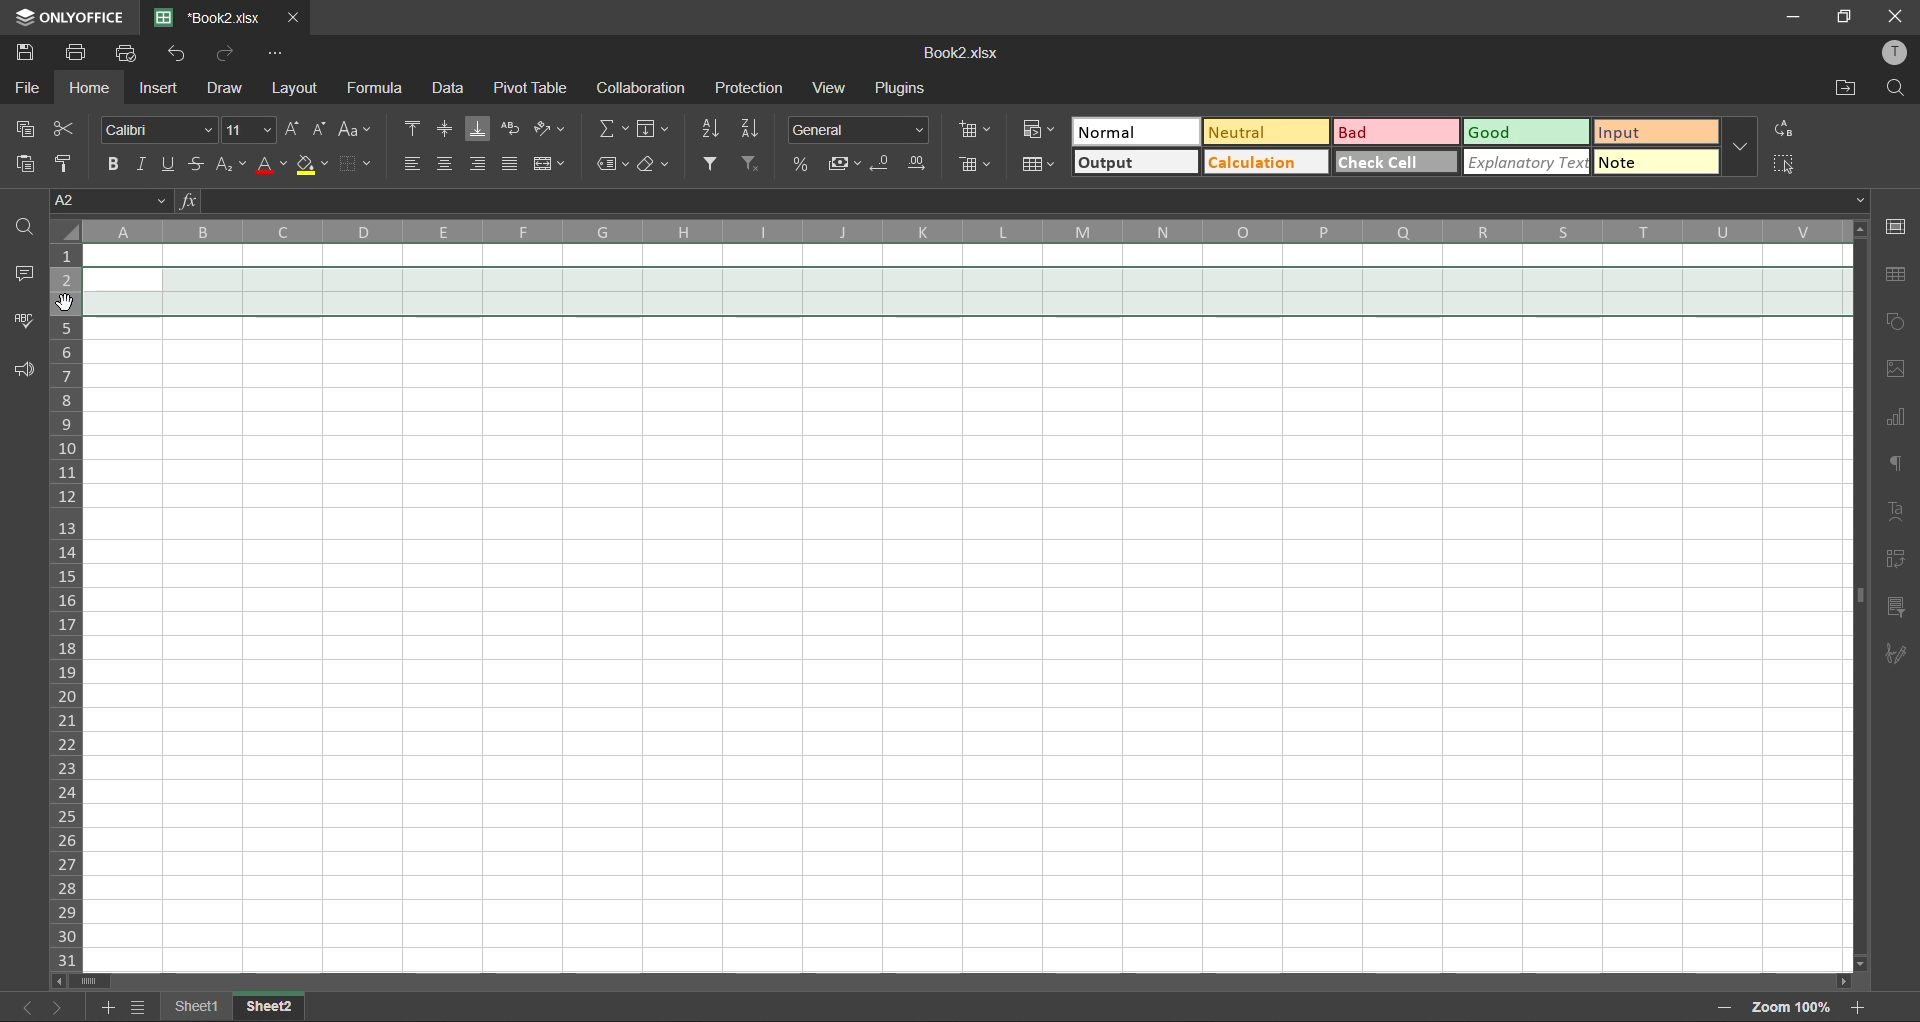  I want to click on images, so click(1890, 370).